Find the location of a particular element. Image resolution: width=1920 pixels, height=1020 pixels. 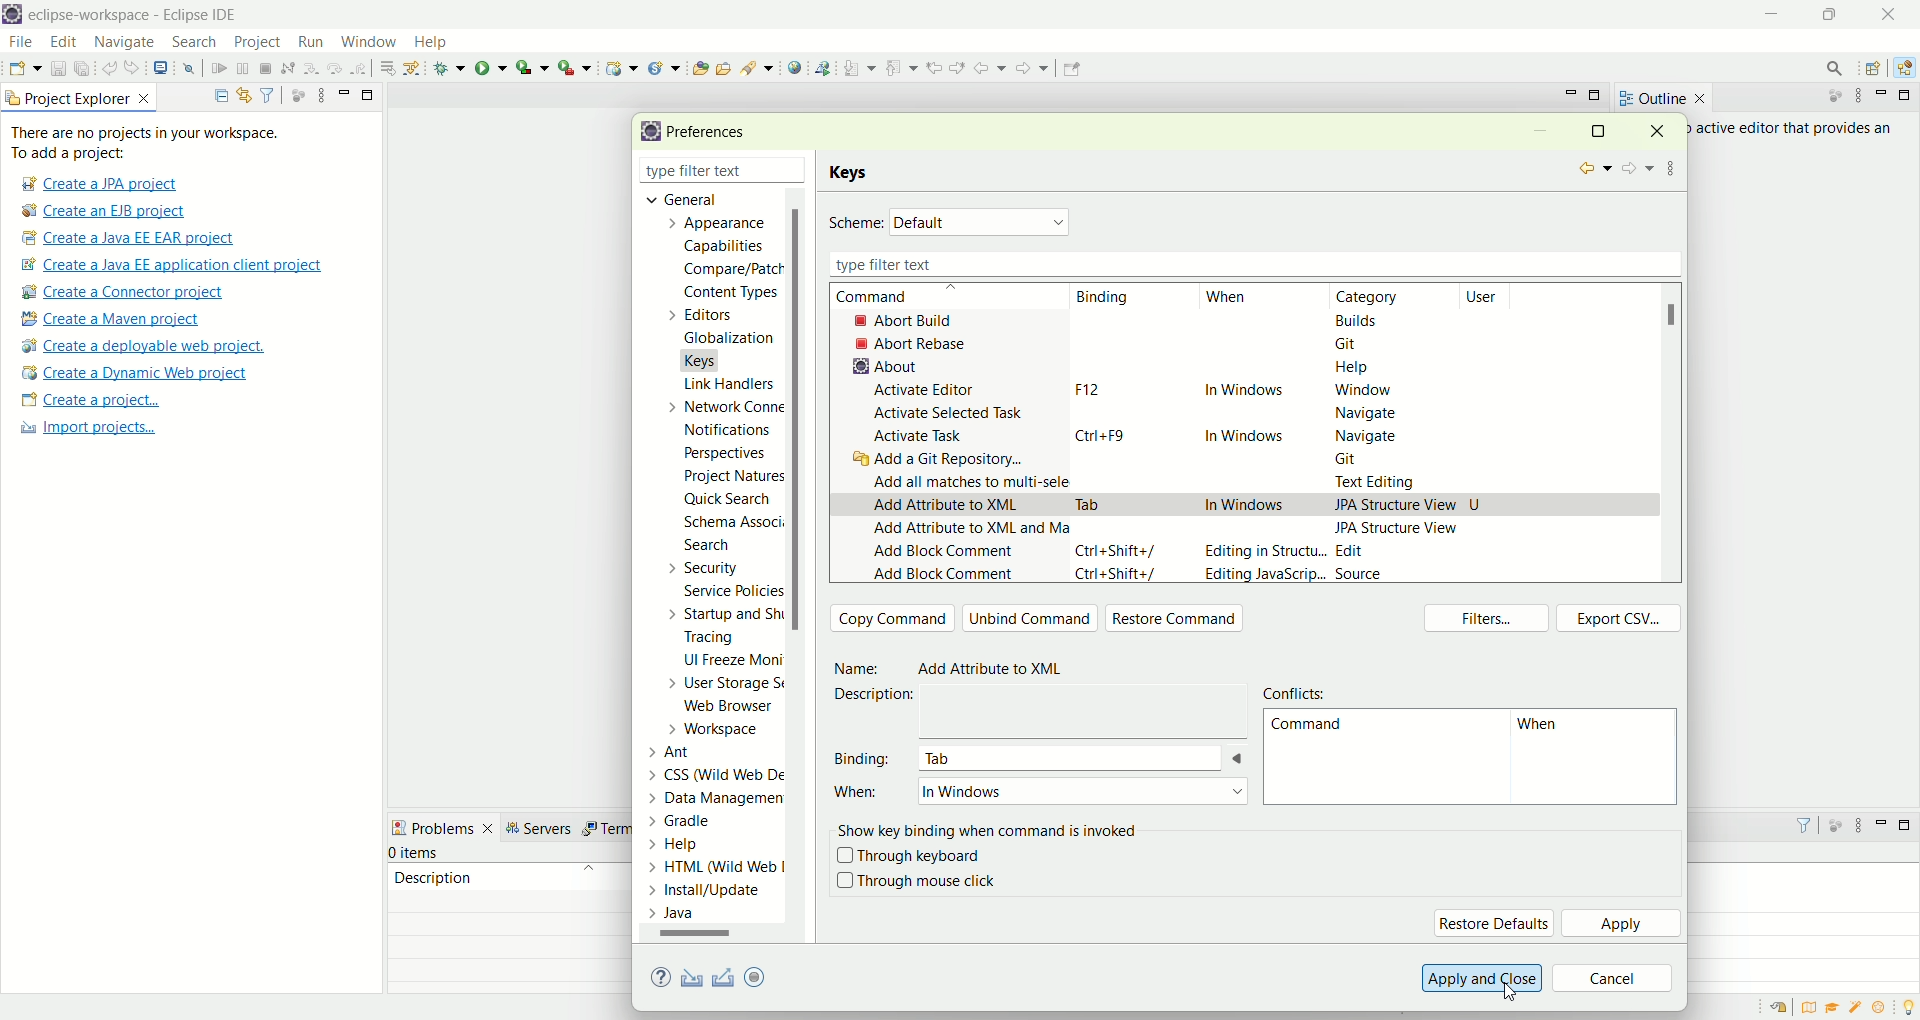

unbind command is located at coordinates (1031, 618).